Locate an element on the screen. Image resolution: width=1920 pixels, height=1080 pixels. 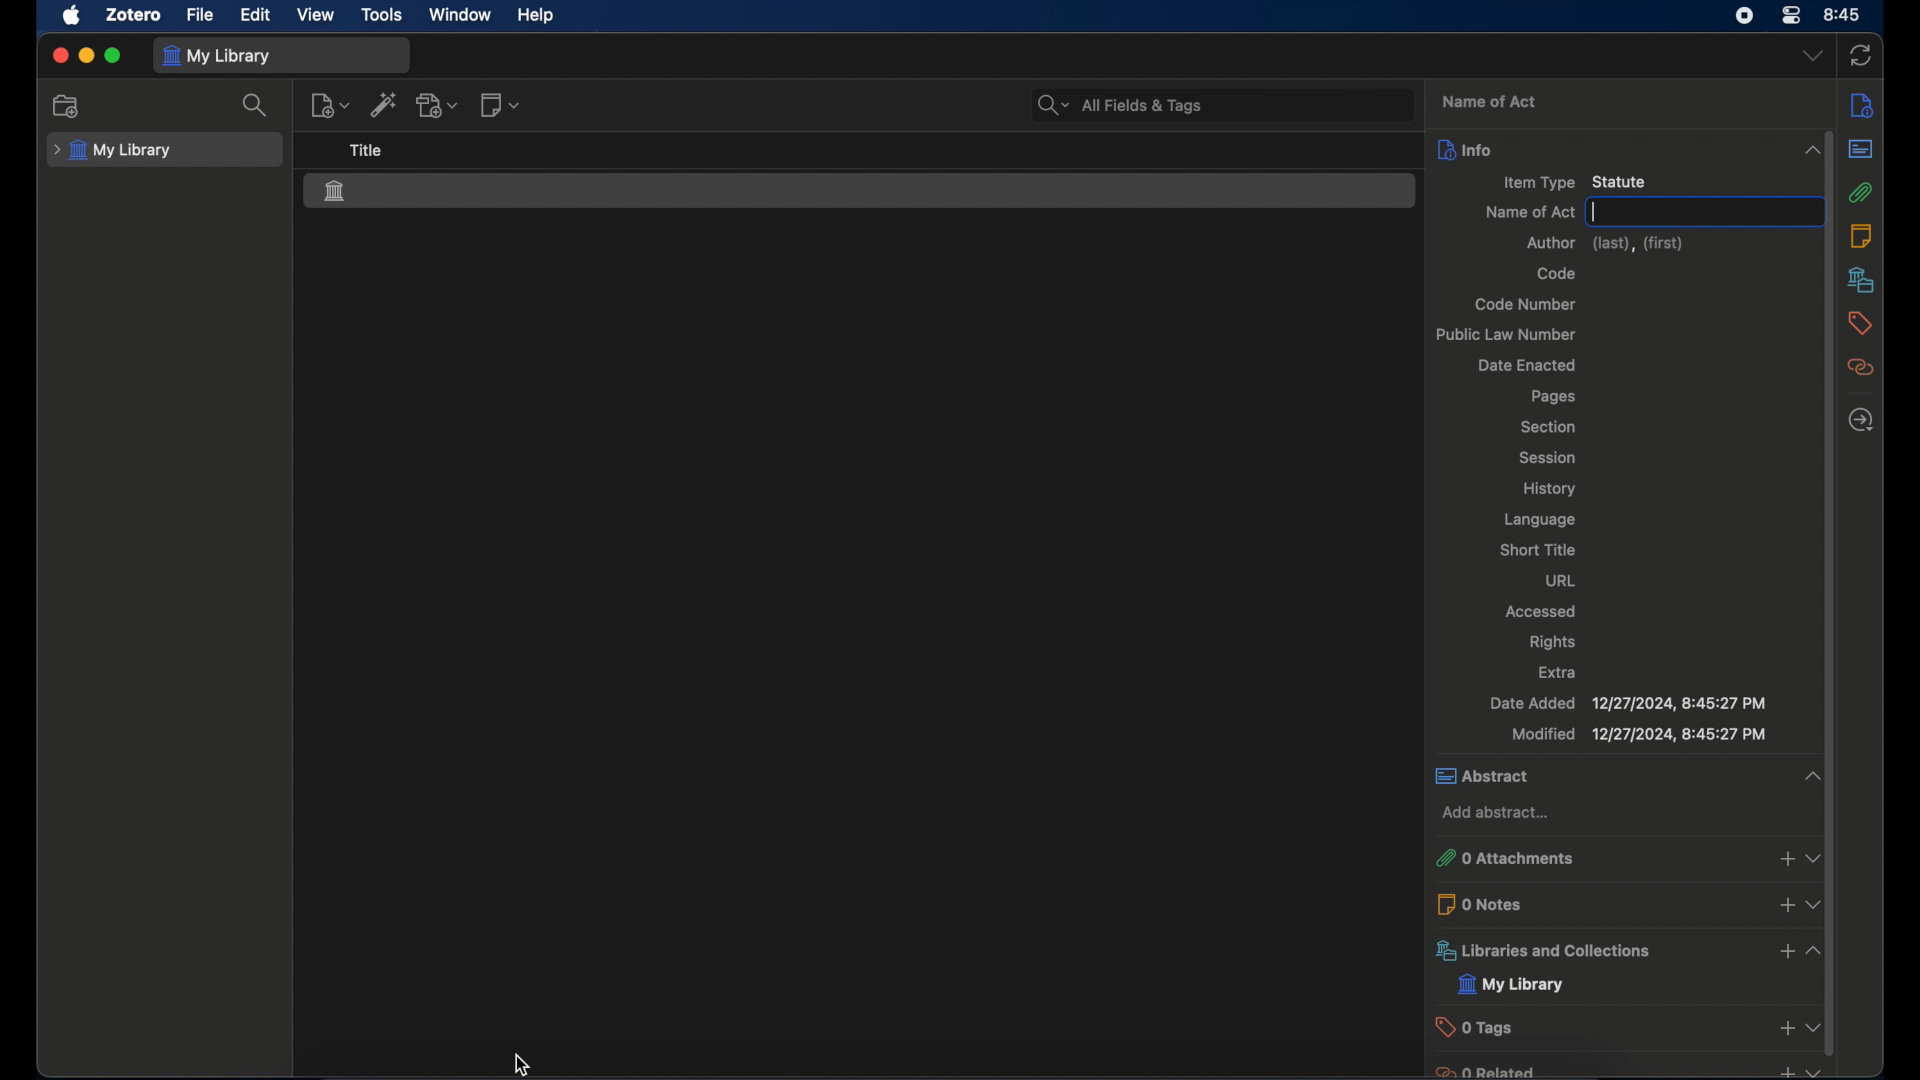
dropdown is located at coordinates (1814, 1068).